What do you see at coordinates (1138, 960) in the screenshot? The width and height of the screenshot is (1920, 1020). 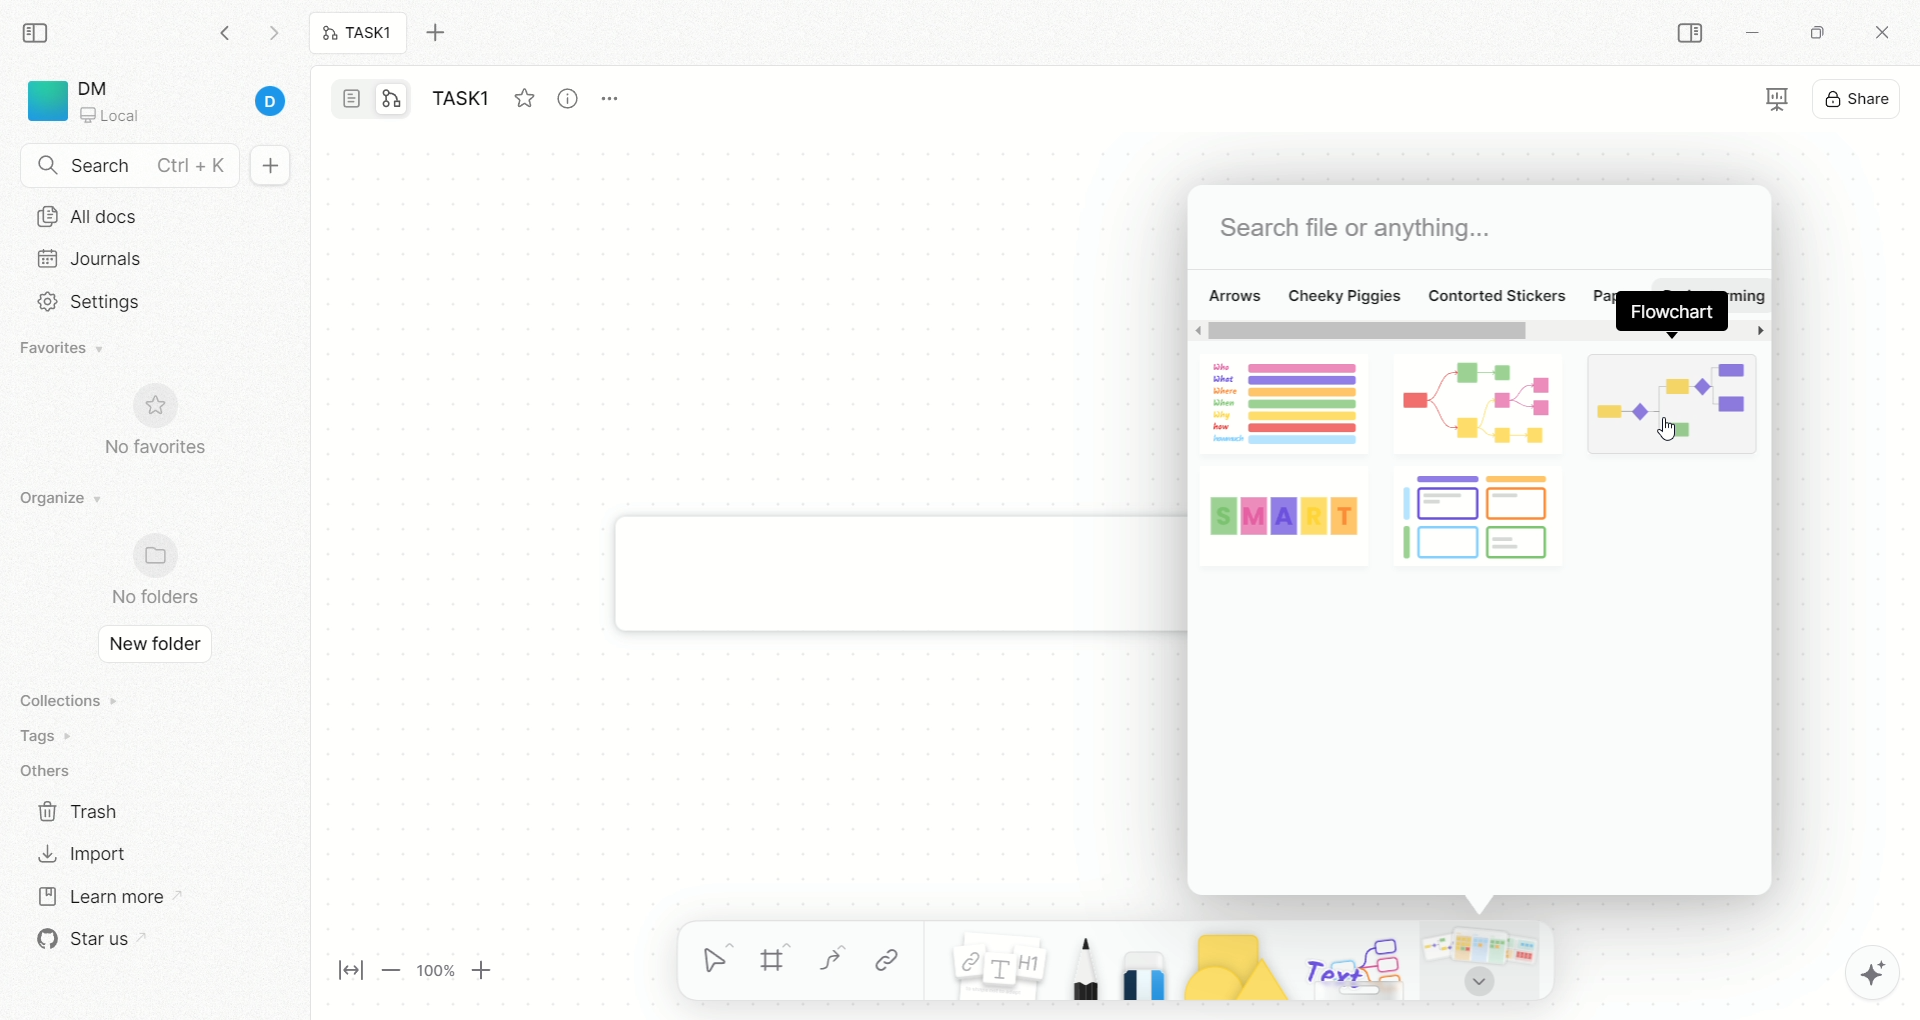 I see `eraser` at bounding box center [1138, 960].